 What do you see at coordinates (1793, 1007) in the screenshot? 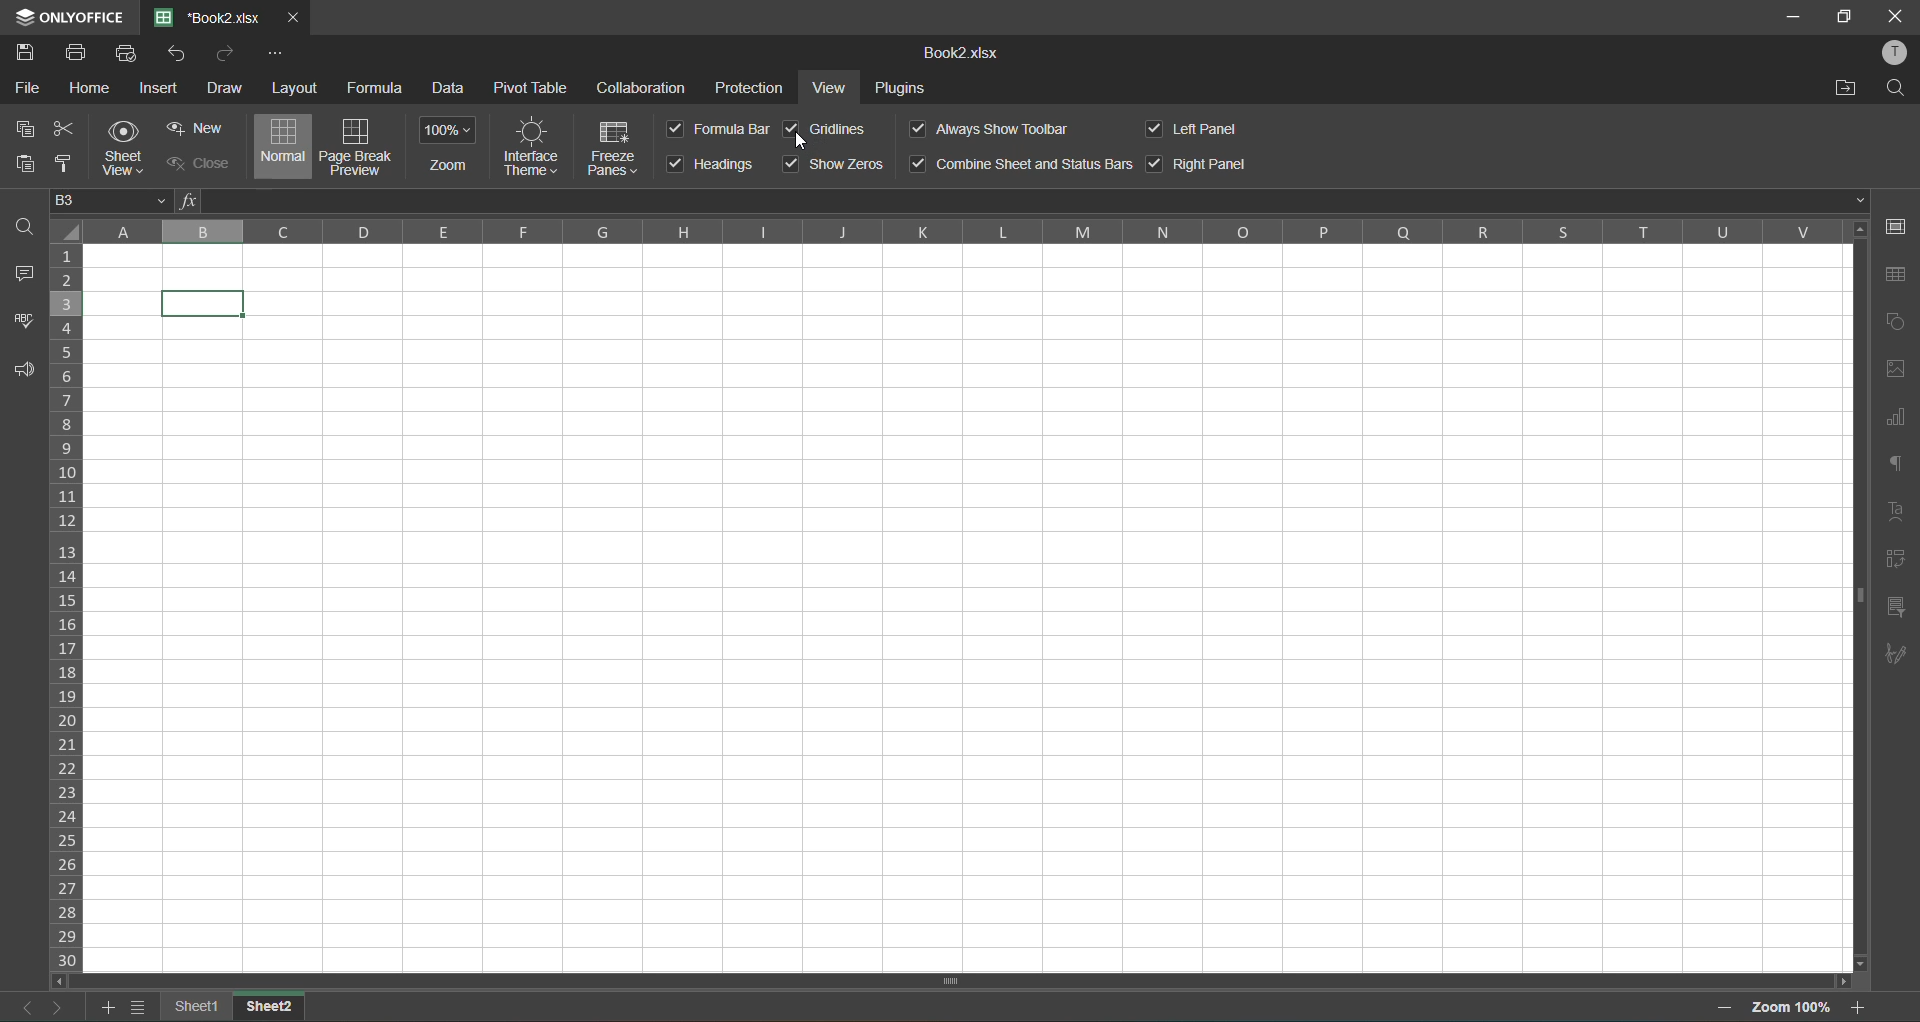
I see `zoom factor` at bounding box center [1793, 1007].